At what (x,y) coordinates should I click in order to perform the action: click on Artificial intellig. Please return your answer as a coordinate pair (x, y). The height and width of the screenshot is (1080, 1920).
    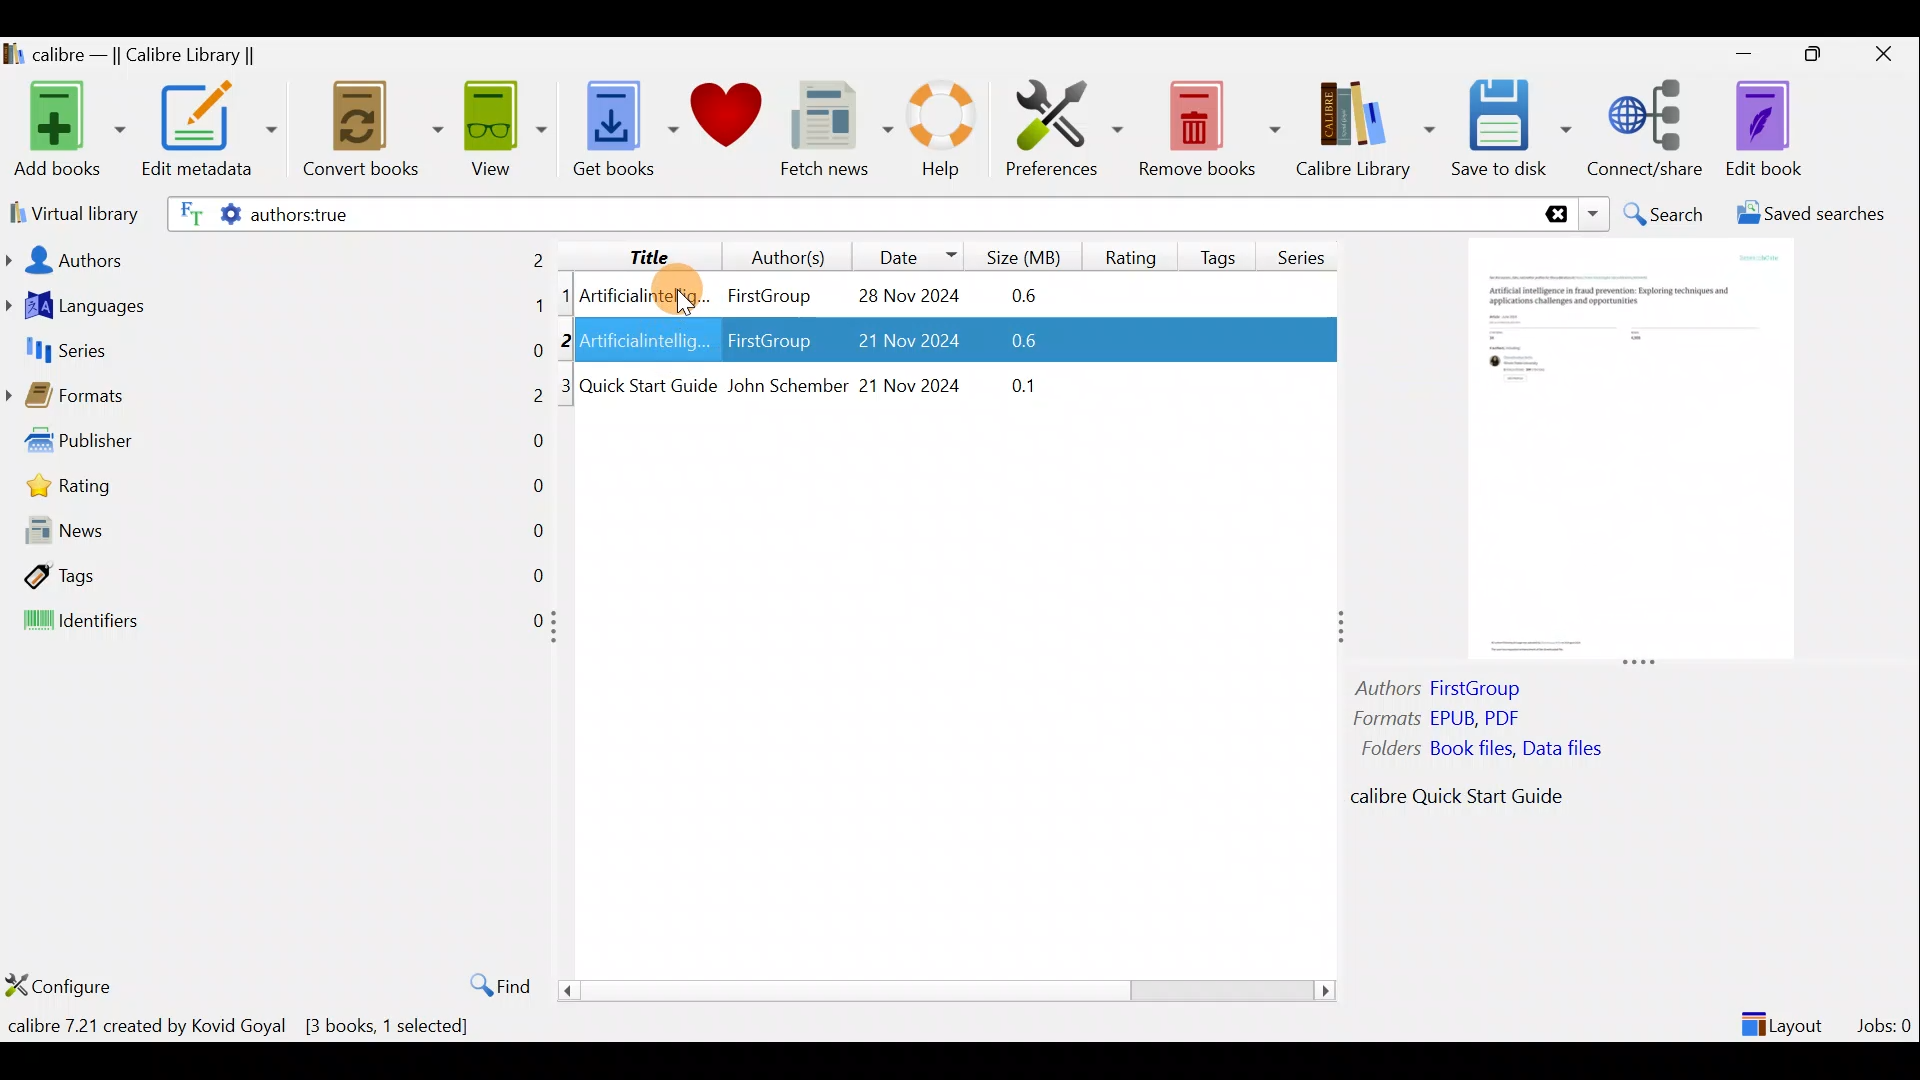
    Looking at the image, I should click on (647, 343).